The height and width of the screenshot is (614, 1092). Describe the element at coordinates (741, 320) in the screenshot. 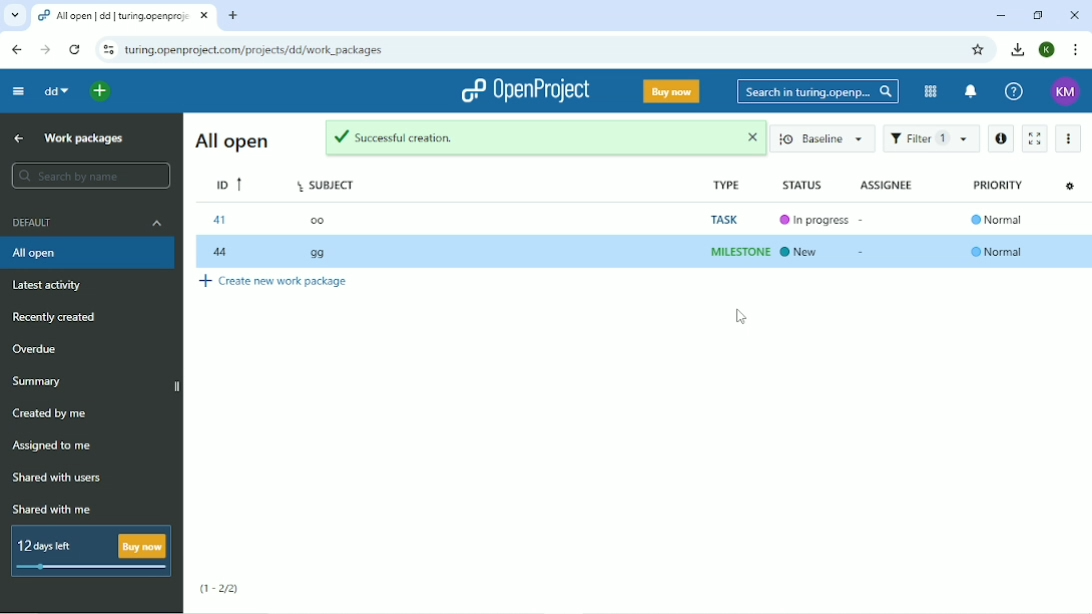

I see `Cursor` at that location.